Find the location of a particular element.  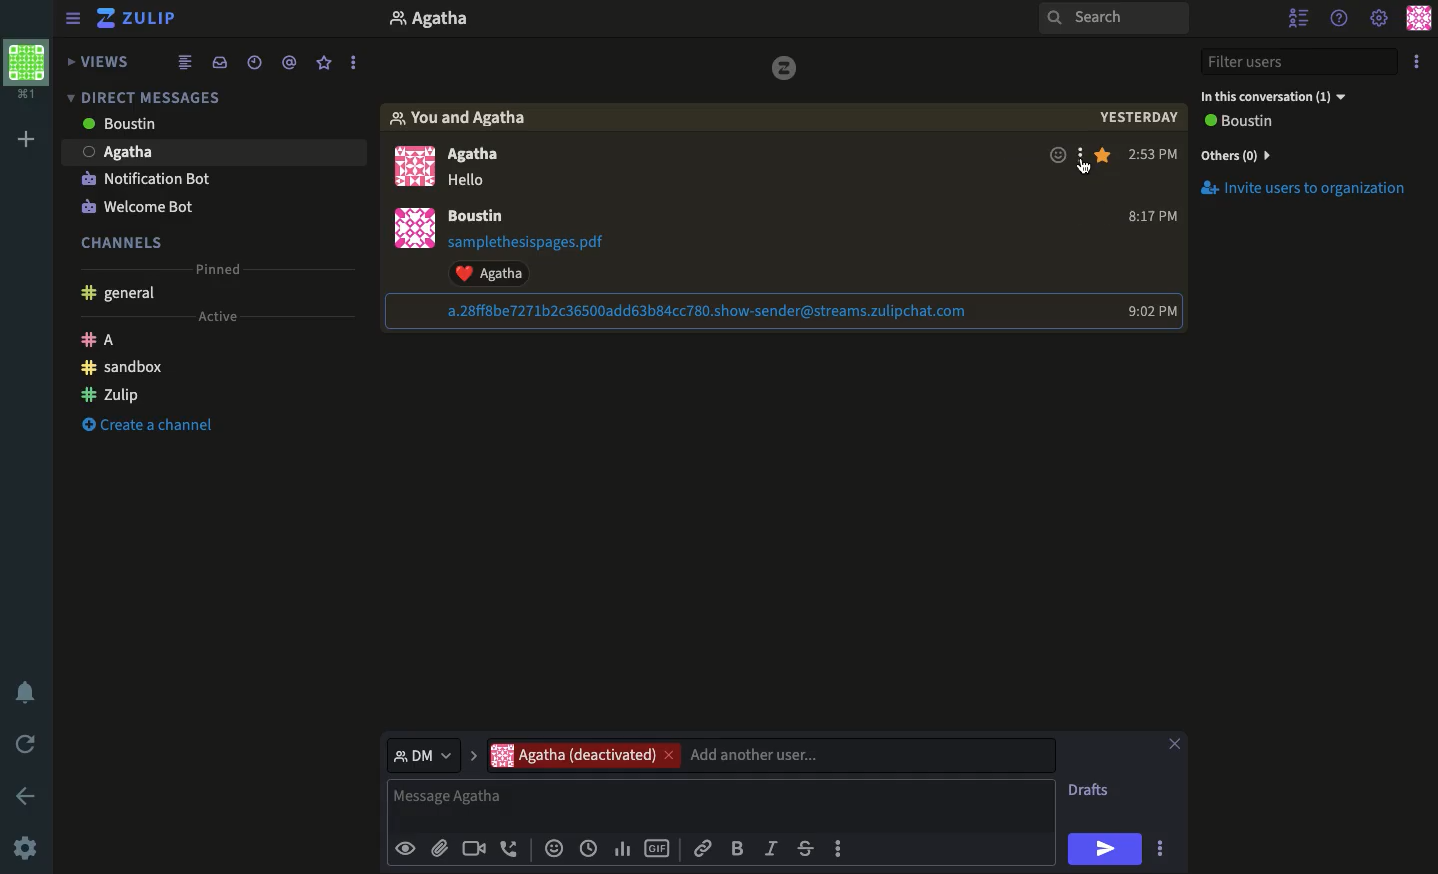

Inbox is located at coordinates (208, 93).